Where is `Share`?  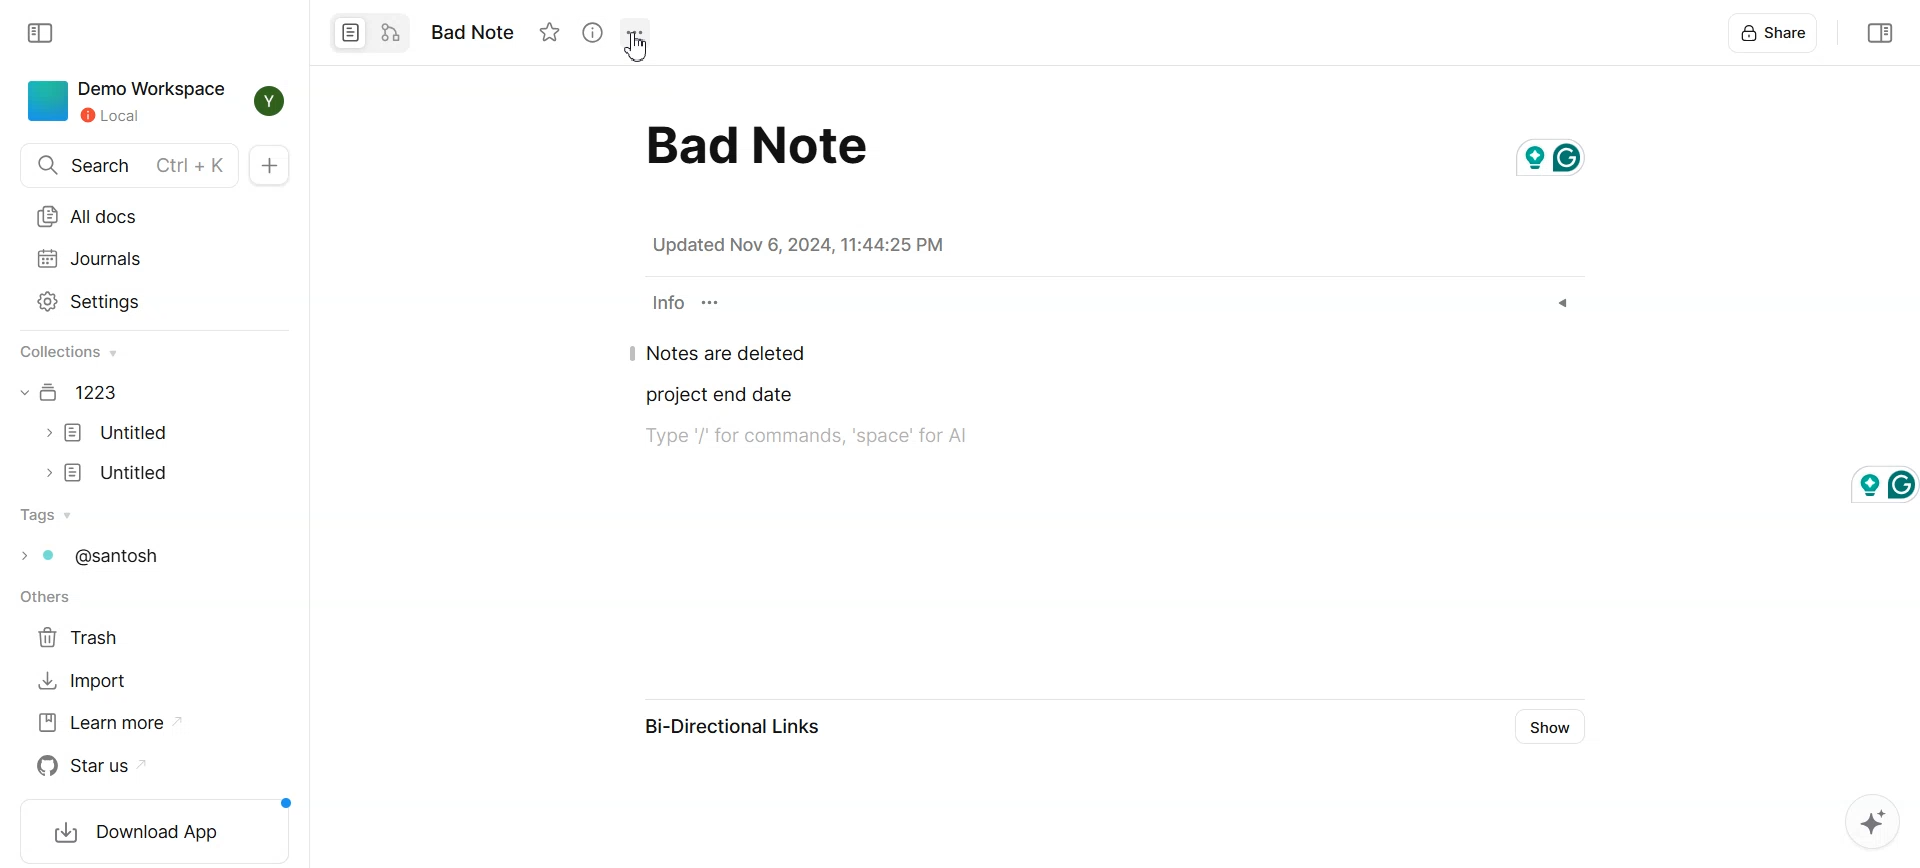 Share is located at coordinates (1775, 35).